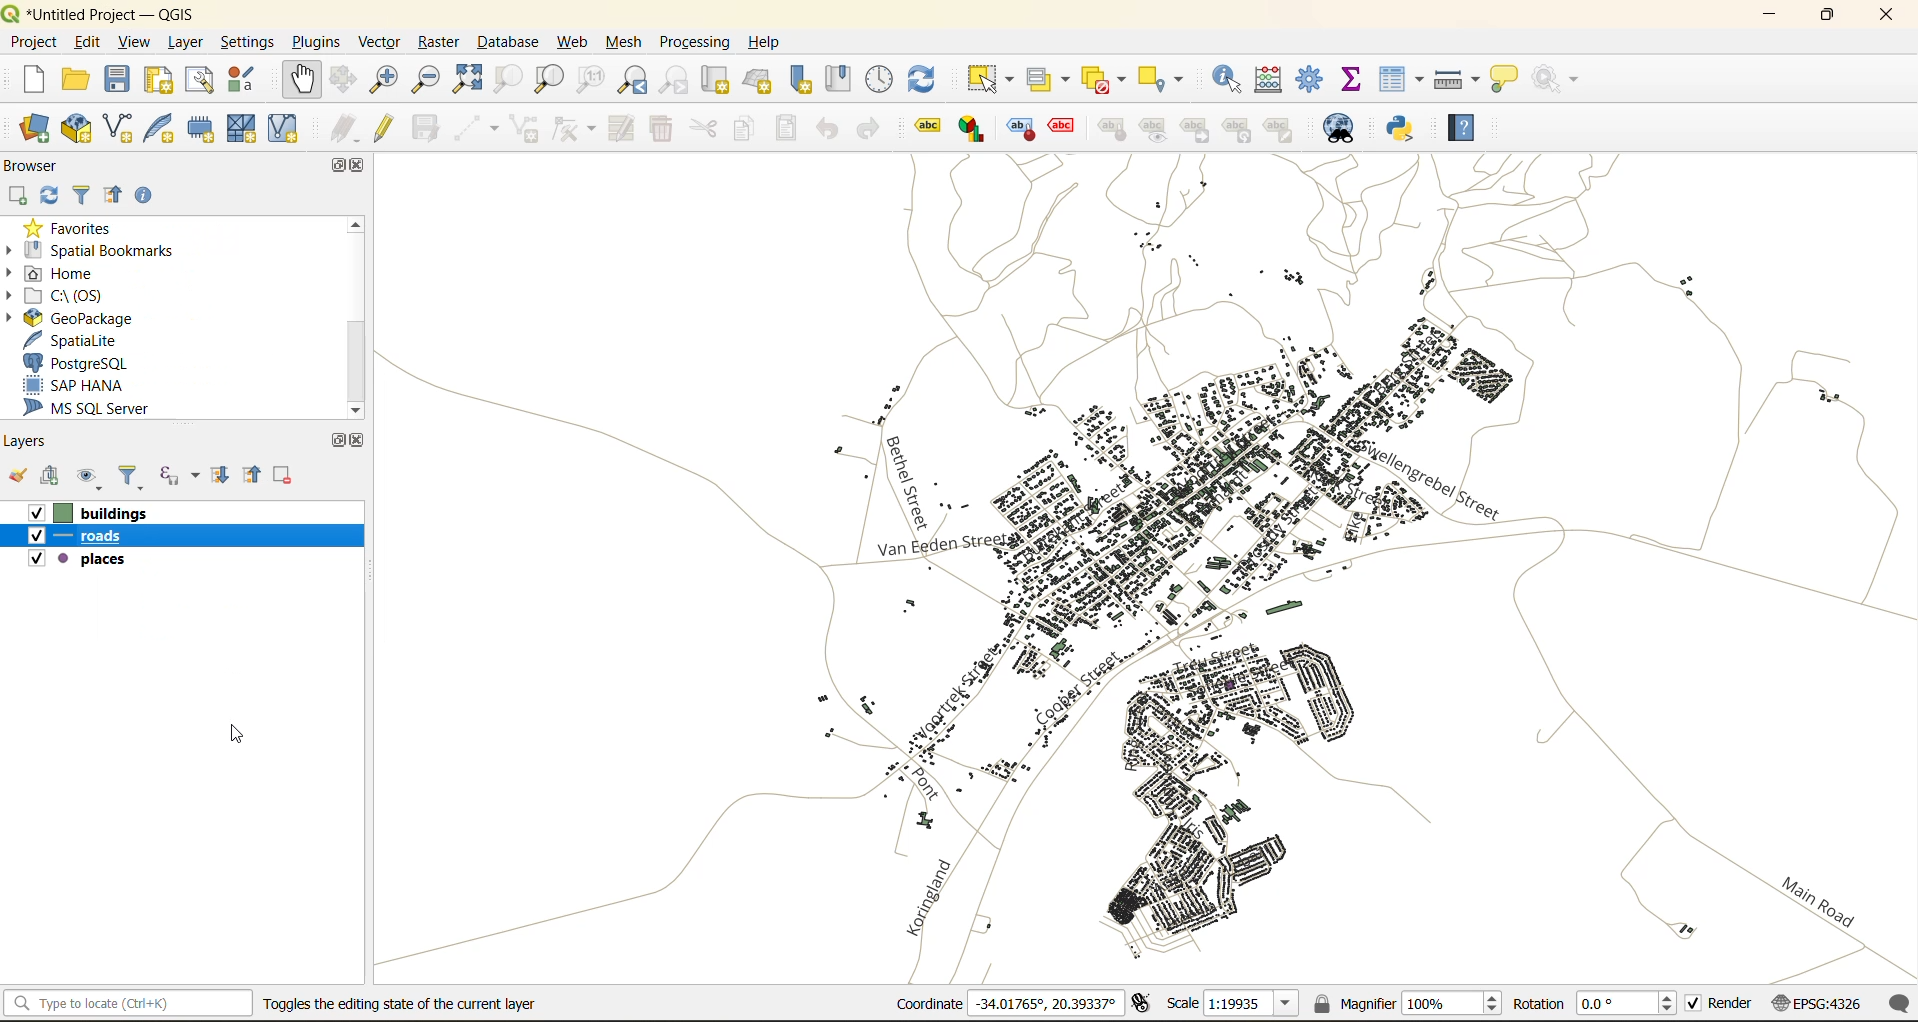 This screenshot has width=1918, height=1022. Describe the element at coordinates (426, 129) in the screenshot. I see `save edits` at that location.